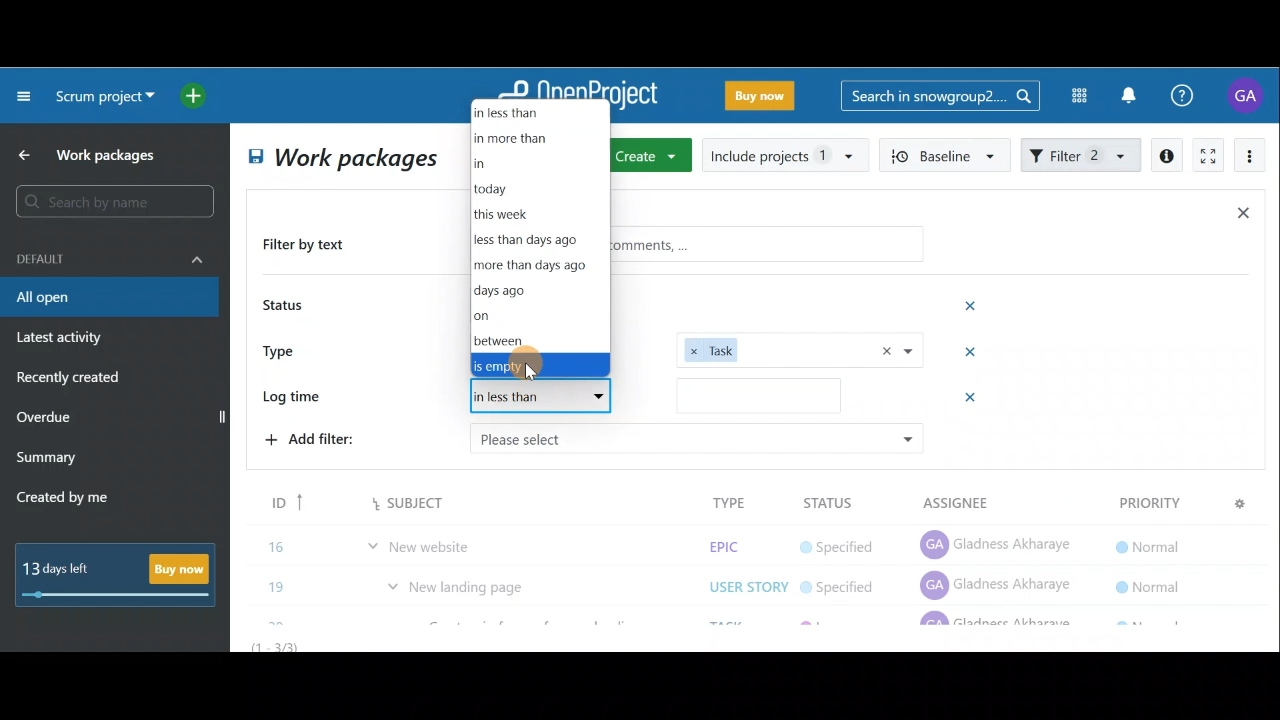  Describe the element at coordinates (542, 398) in the screenshot. I see `in less than` at that location.